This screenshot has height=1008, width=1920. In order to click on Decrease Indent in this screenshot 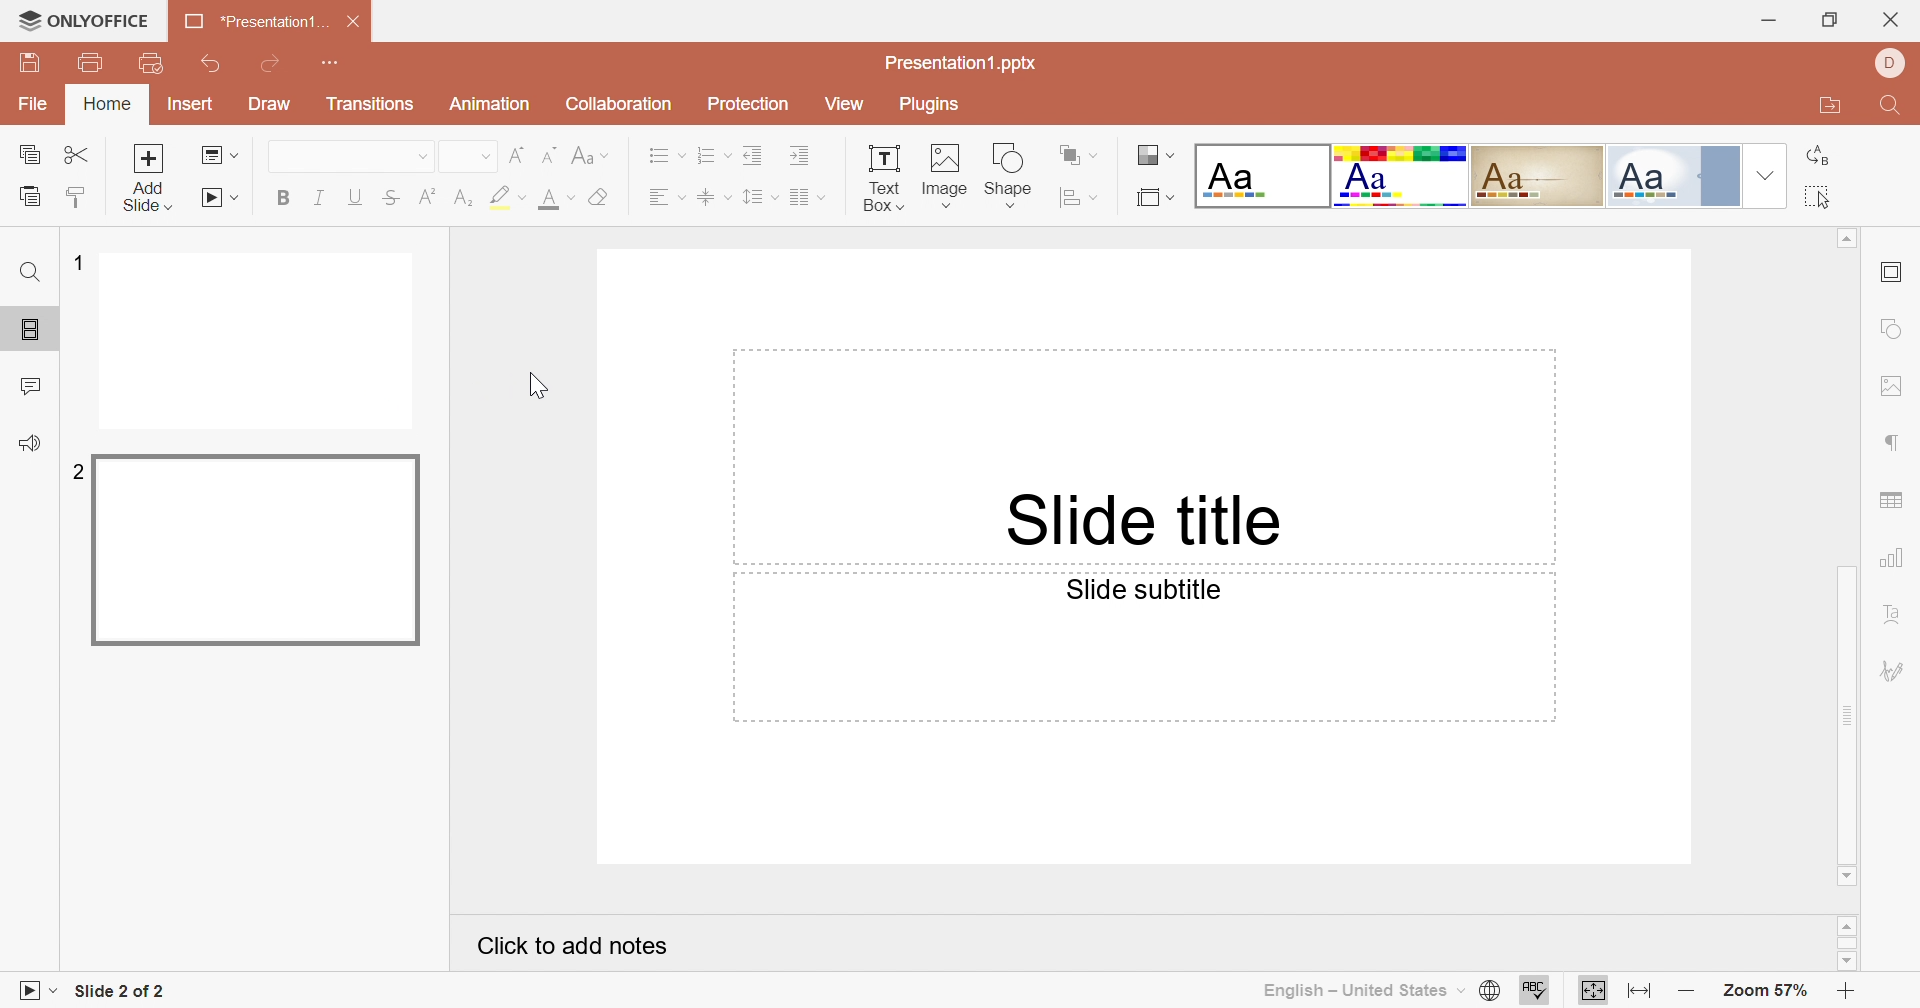, I will do `click(750, 153)`.